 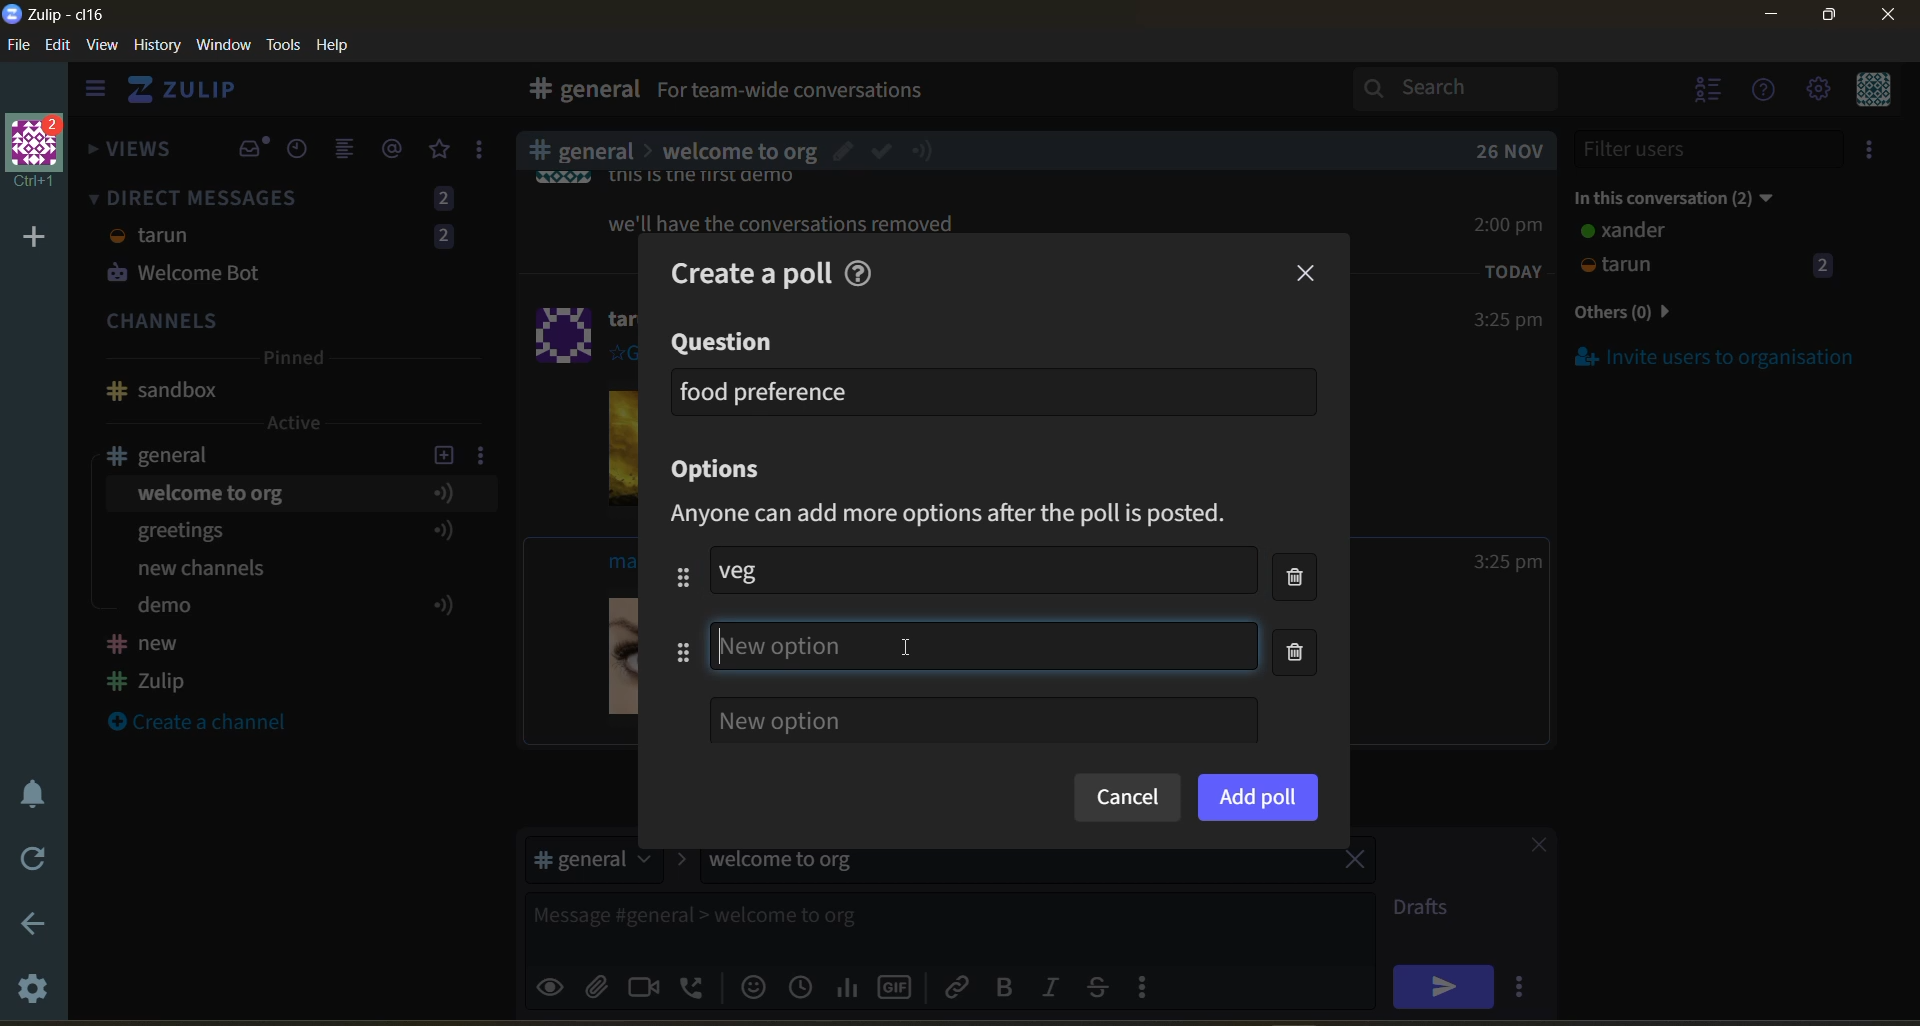 What do you see at coordinates (353, 152) in the screenshot?
I see `combined feed` at bounding box center [353, 152].